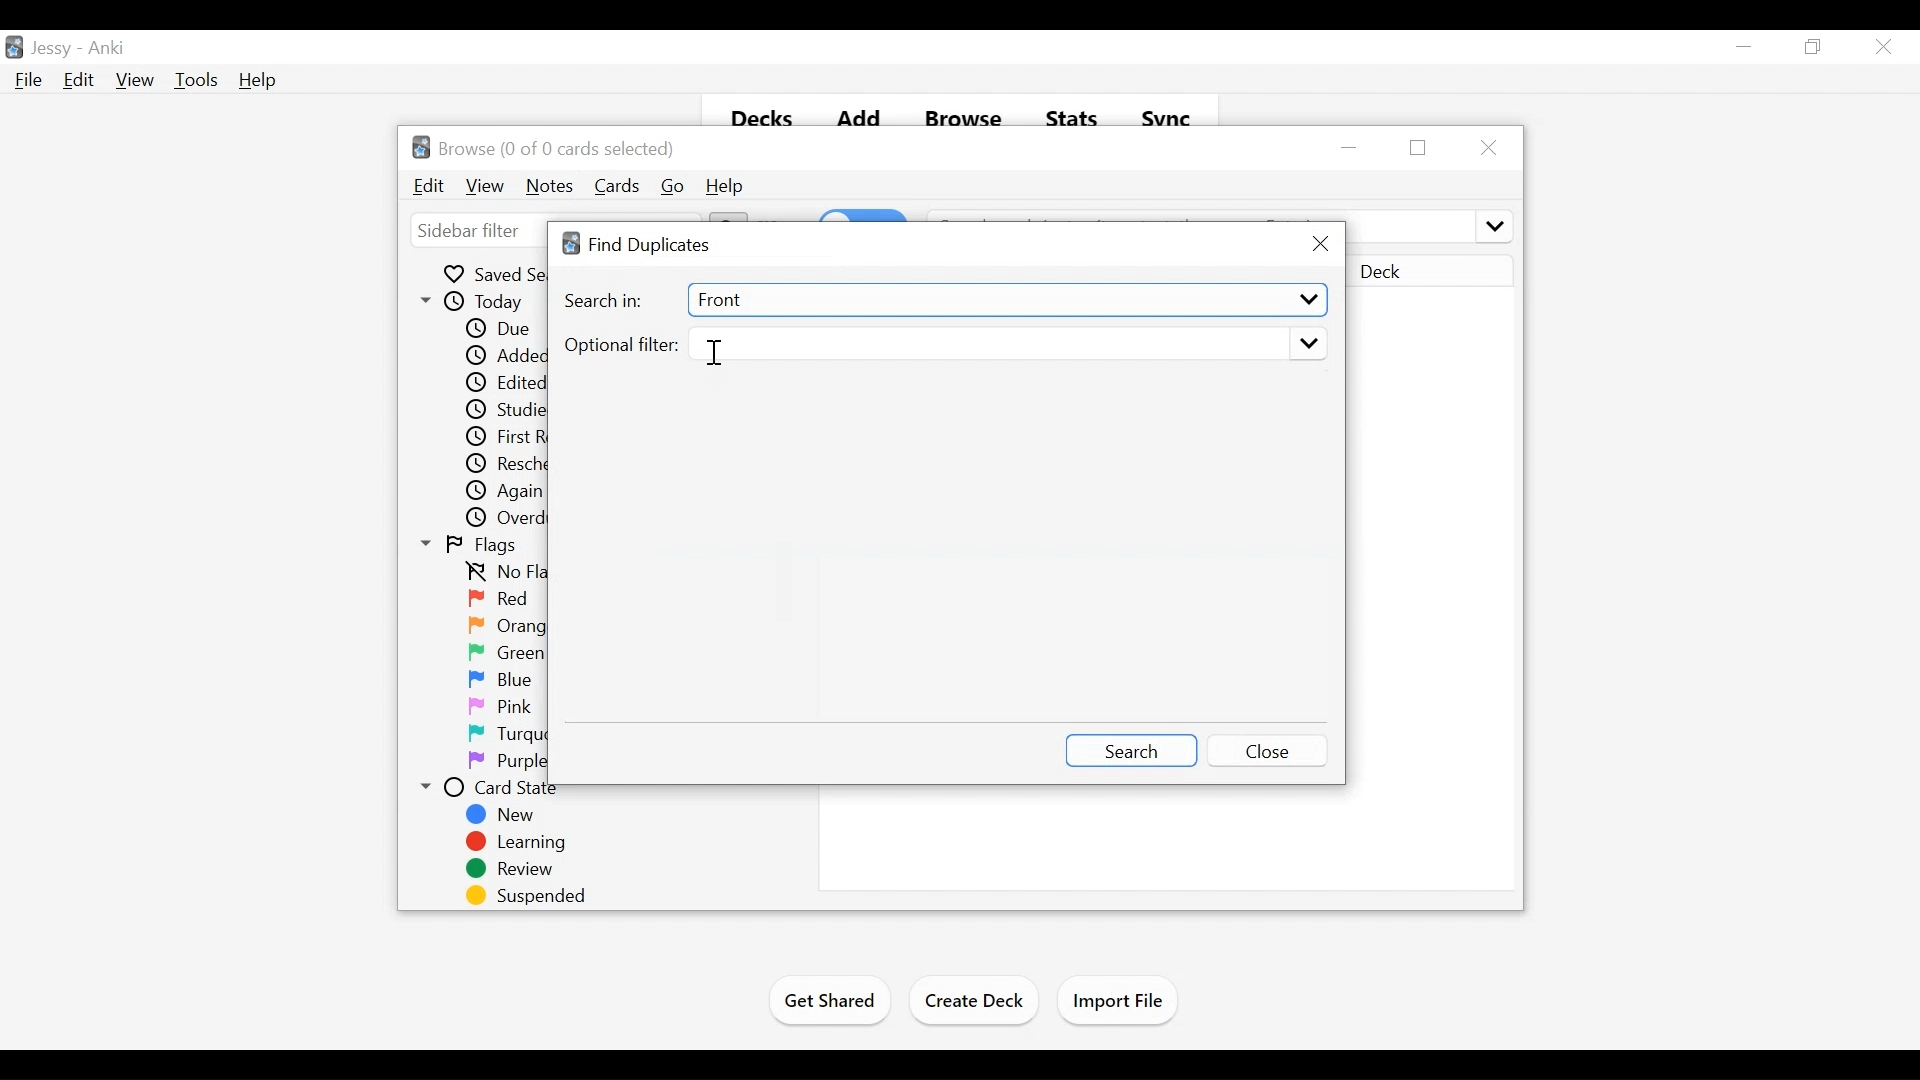 This screenshot has height=1080, width=1920. I want to click on User Profile, so click(51, 49).